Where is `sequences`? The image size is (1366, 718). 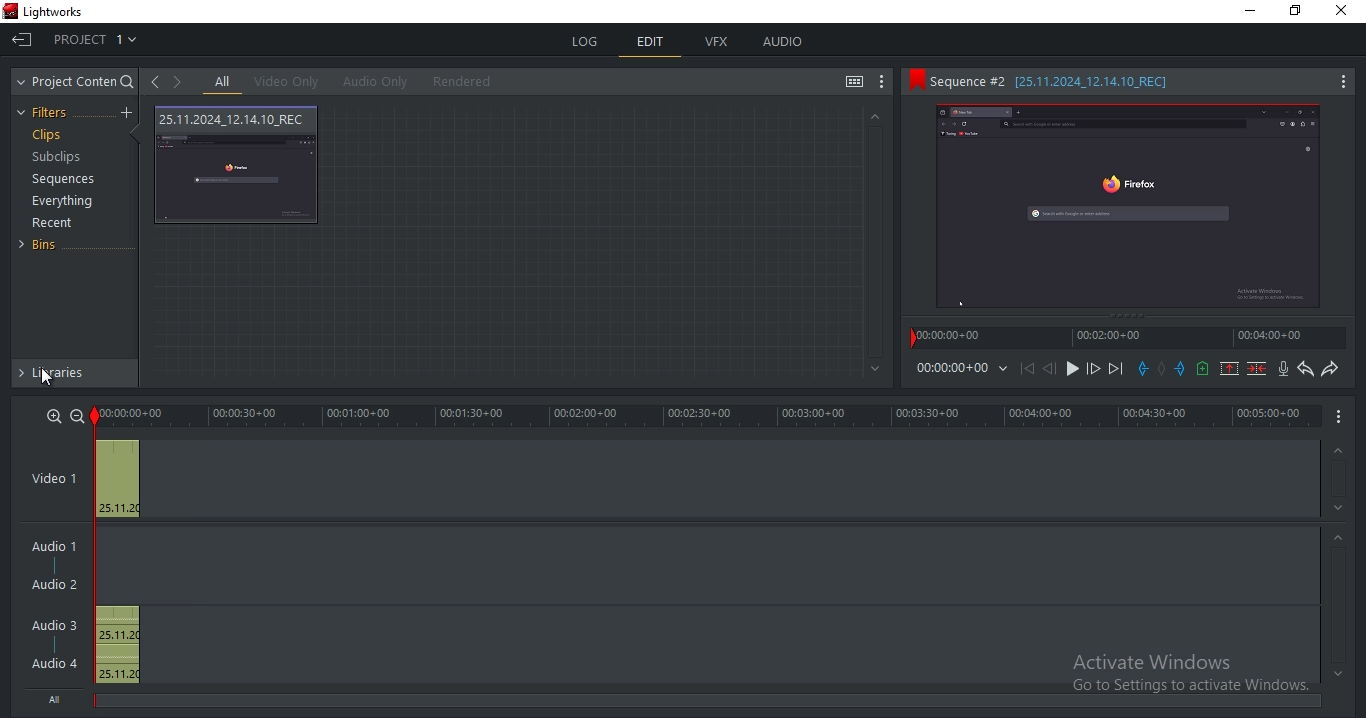
sequences is located at coordinates (64, 179).